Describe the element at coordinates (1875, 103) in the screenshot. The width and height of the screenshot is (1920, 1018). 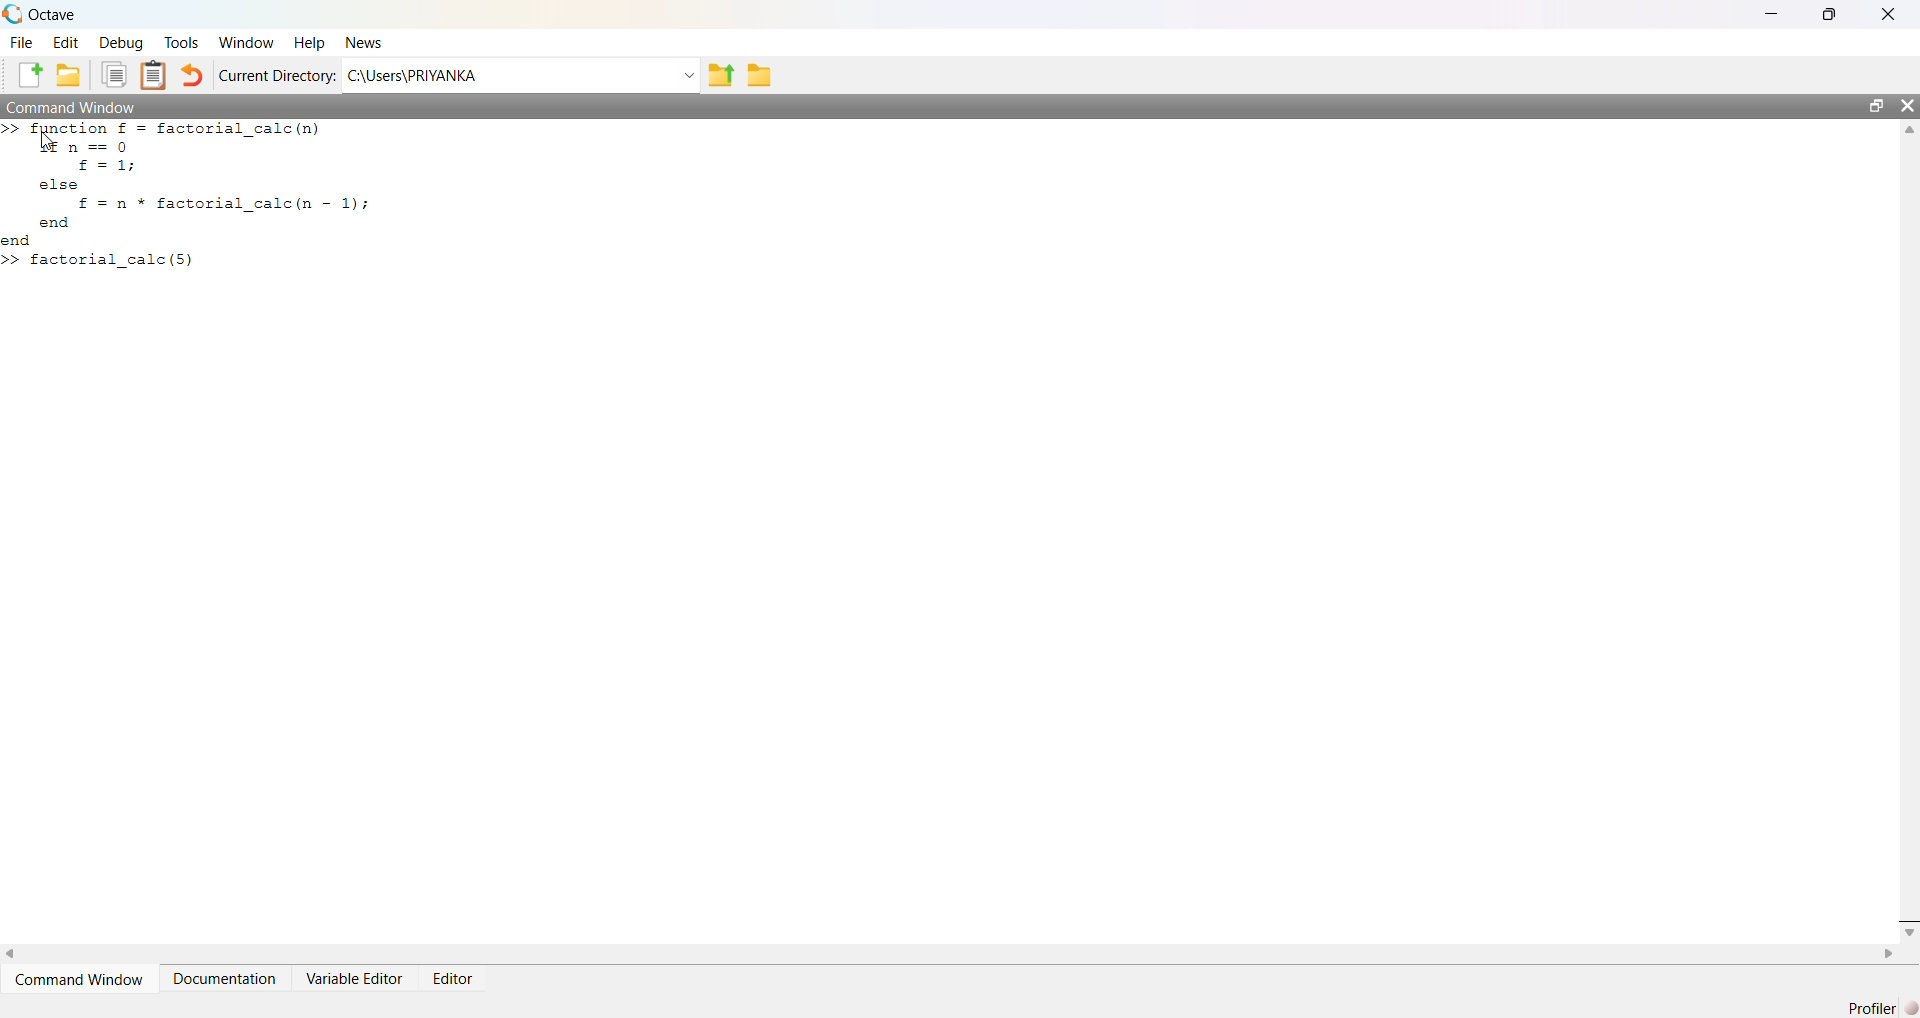
I see `open in separate window` at that location.